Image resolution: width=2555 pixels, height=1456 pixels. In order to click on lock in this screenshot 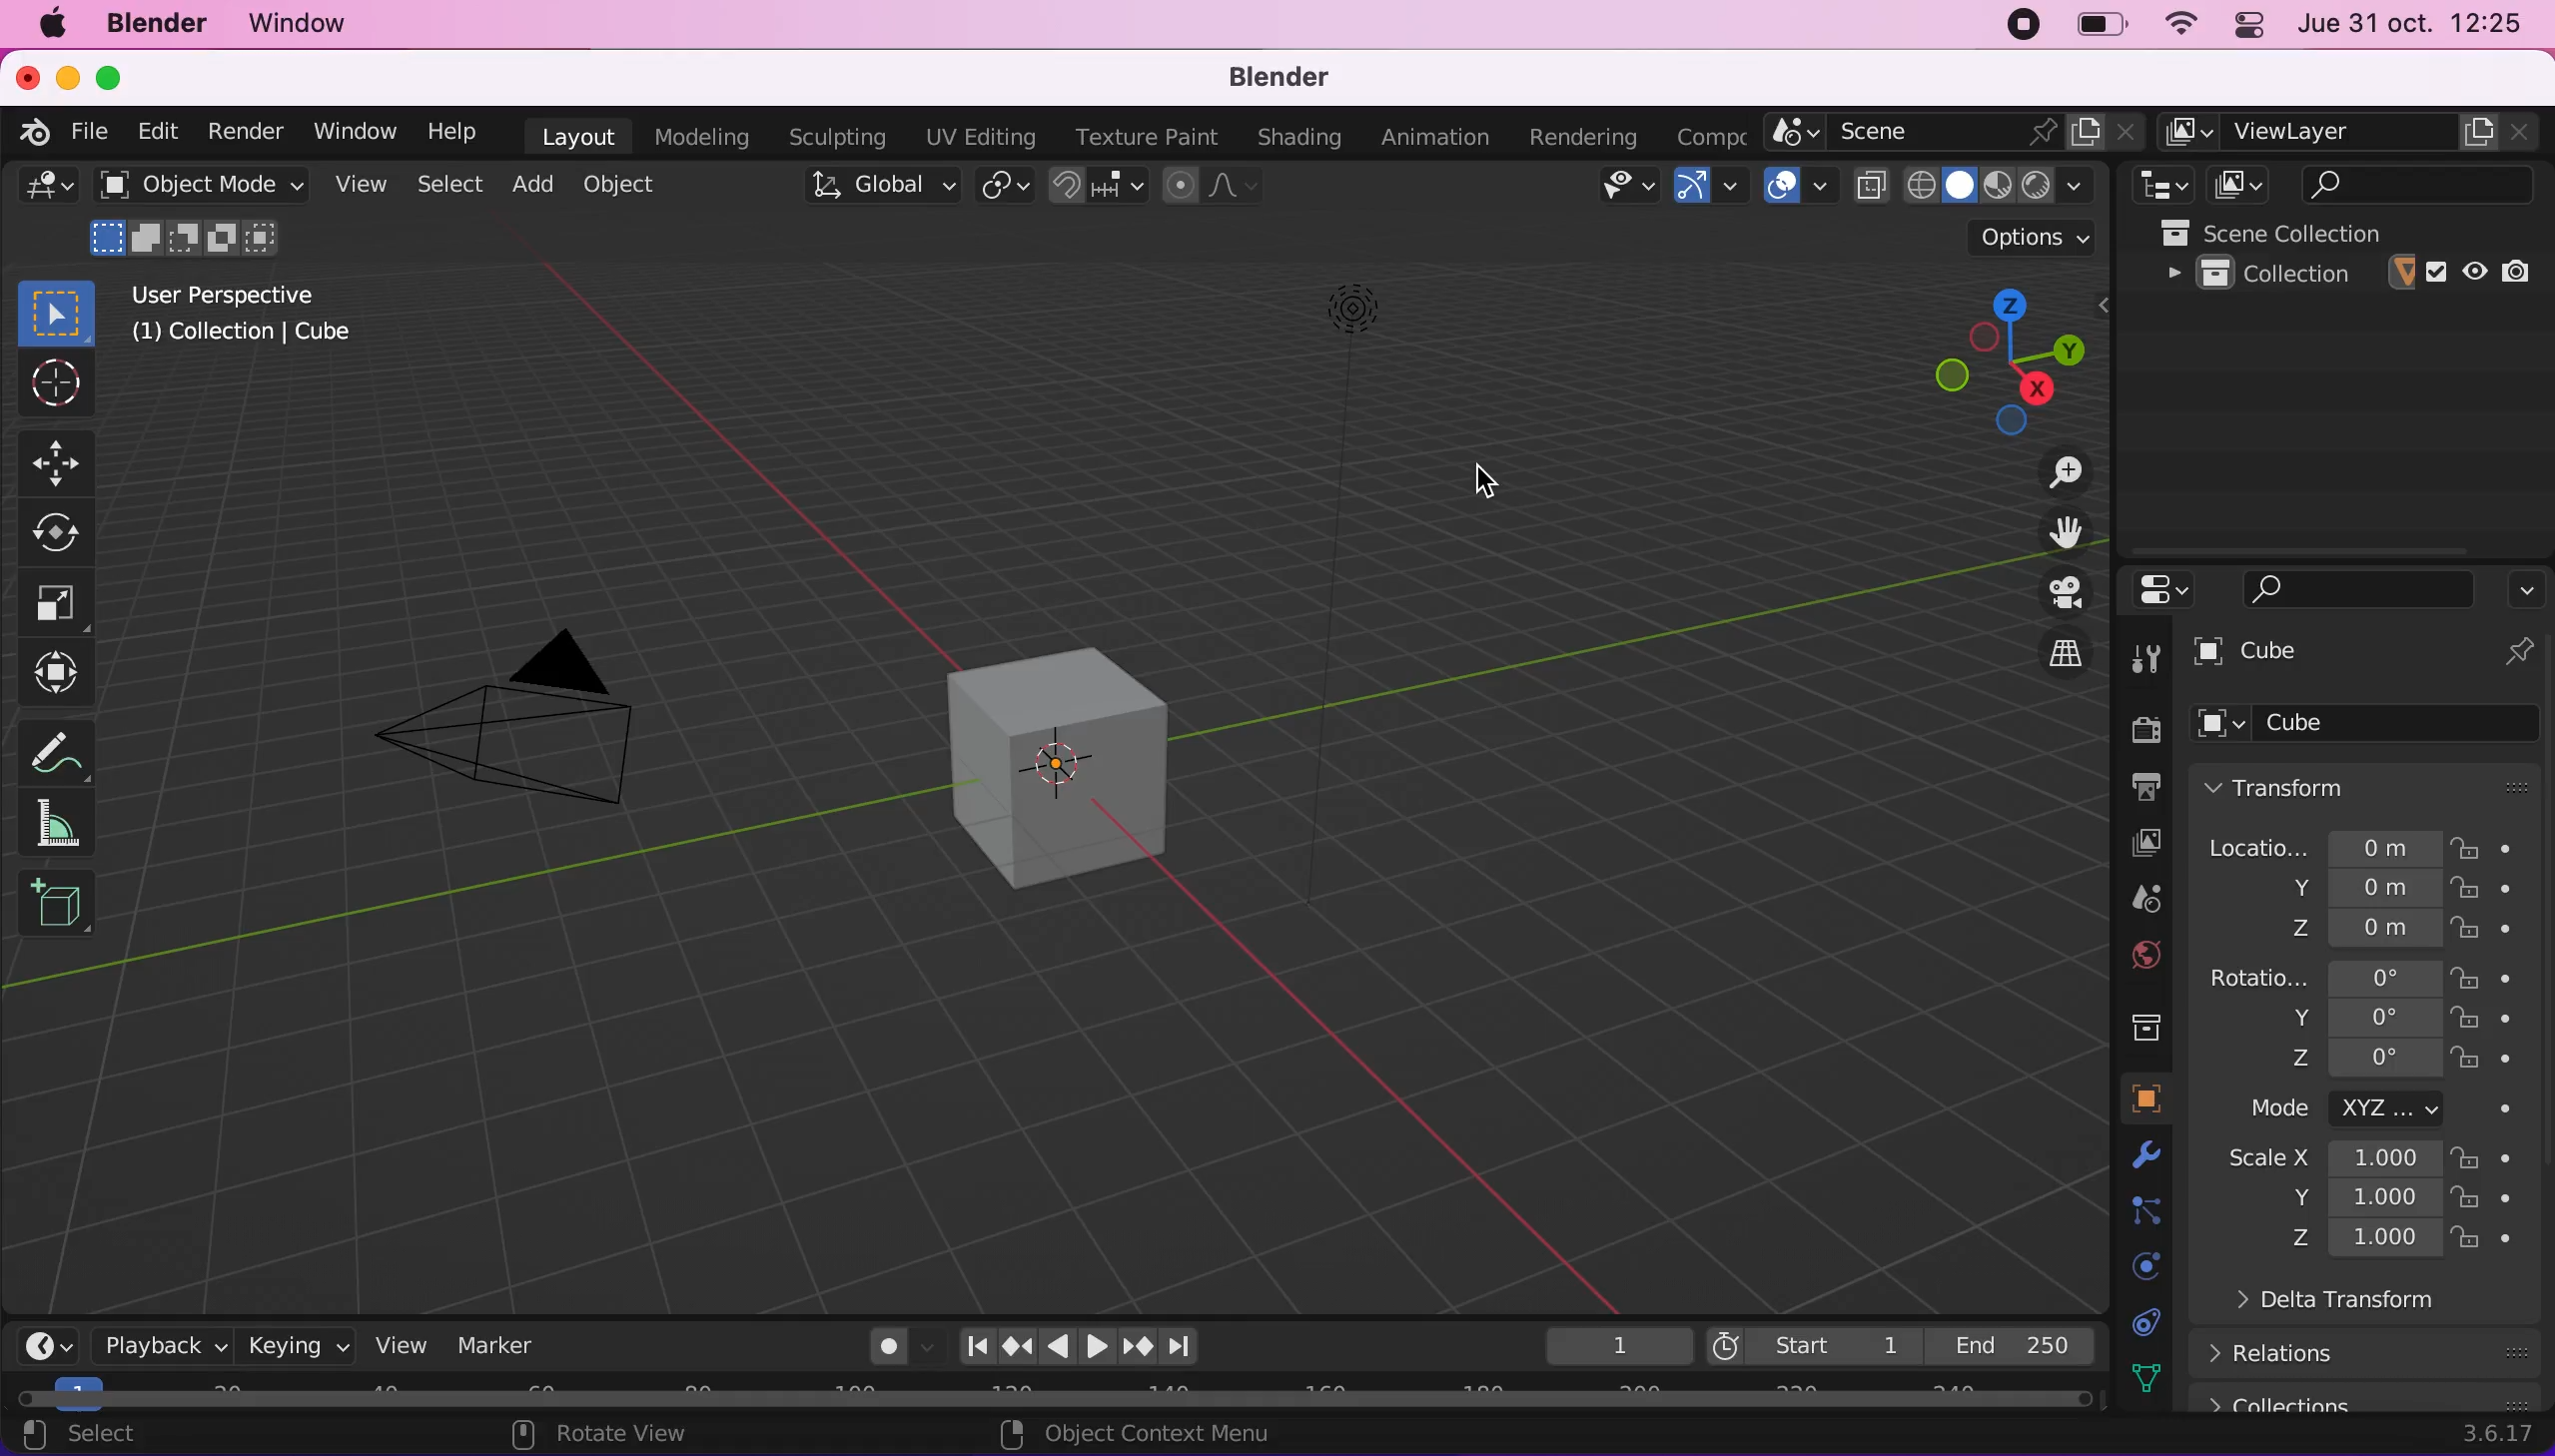, I will do `click(2493, 846)`.